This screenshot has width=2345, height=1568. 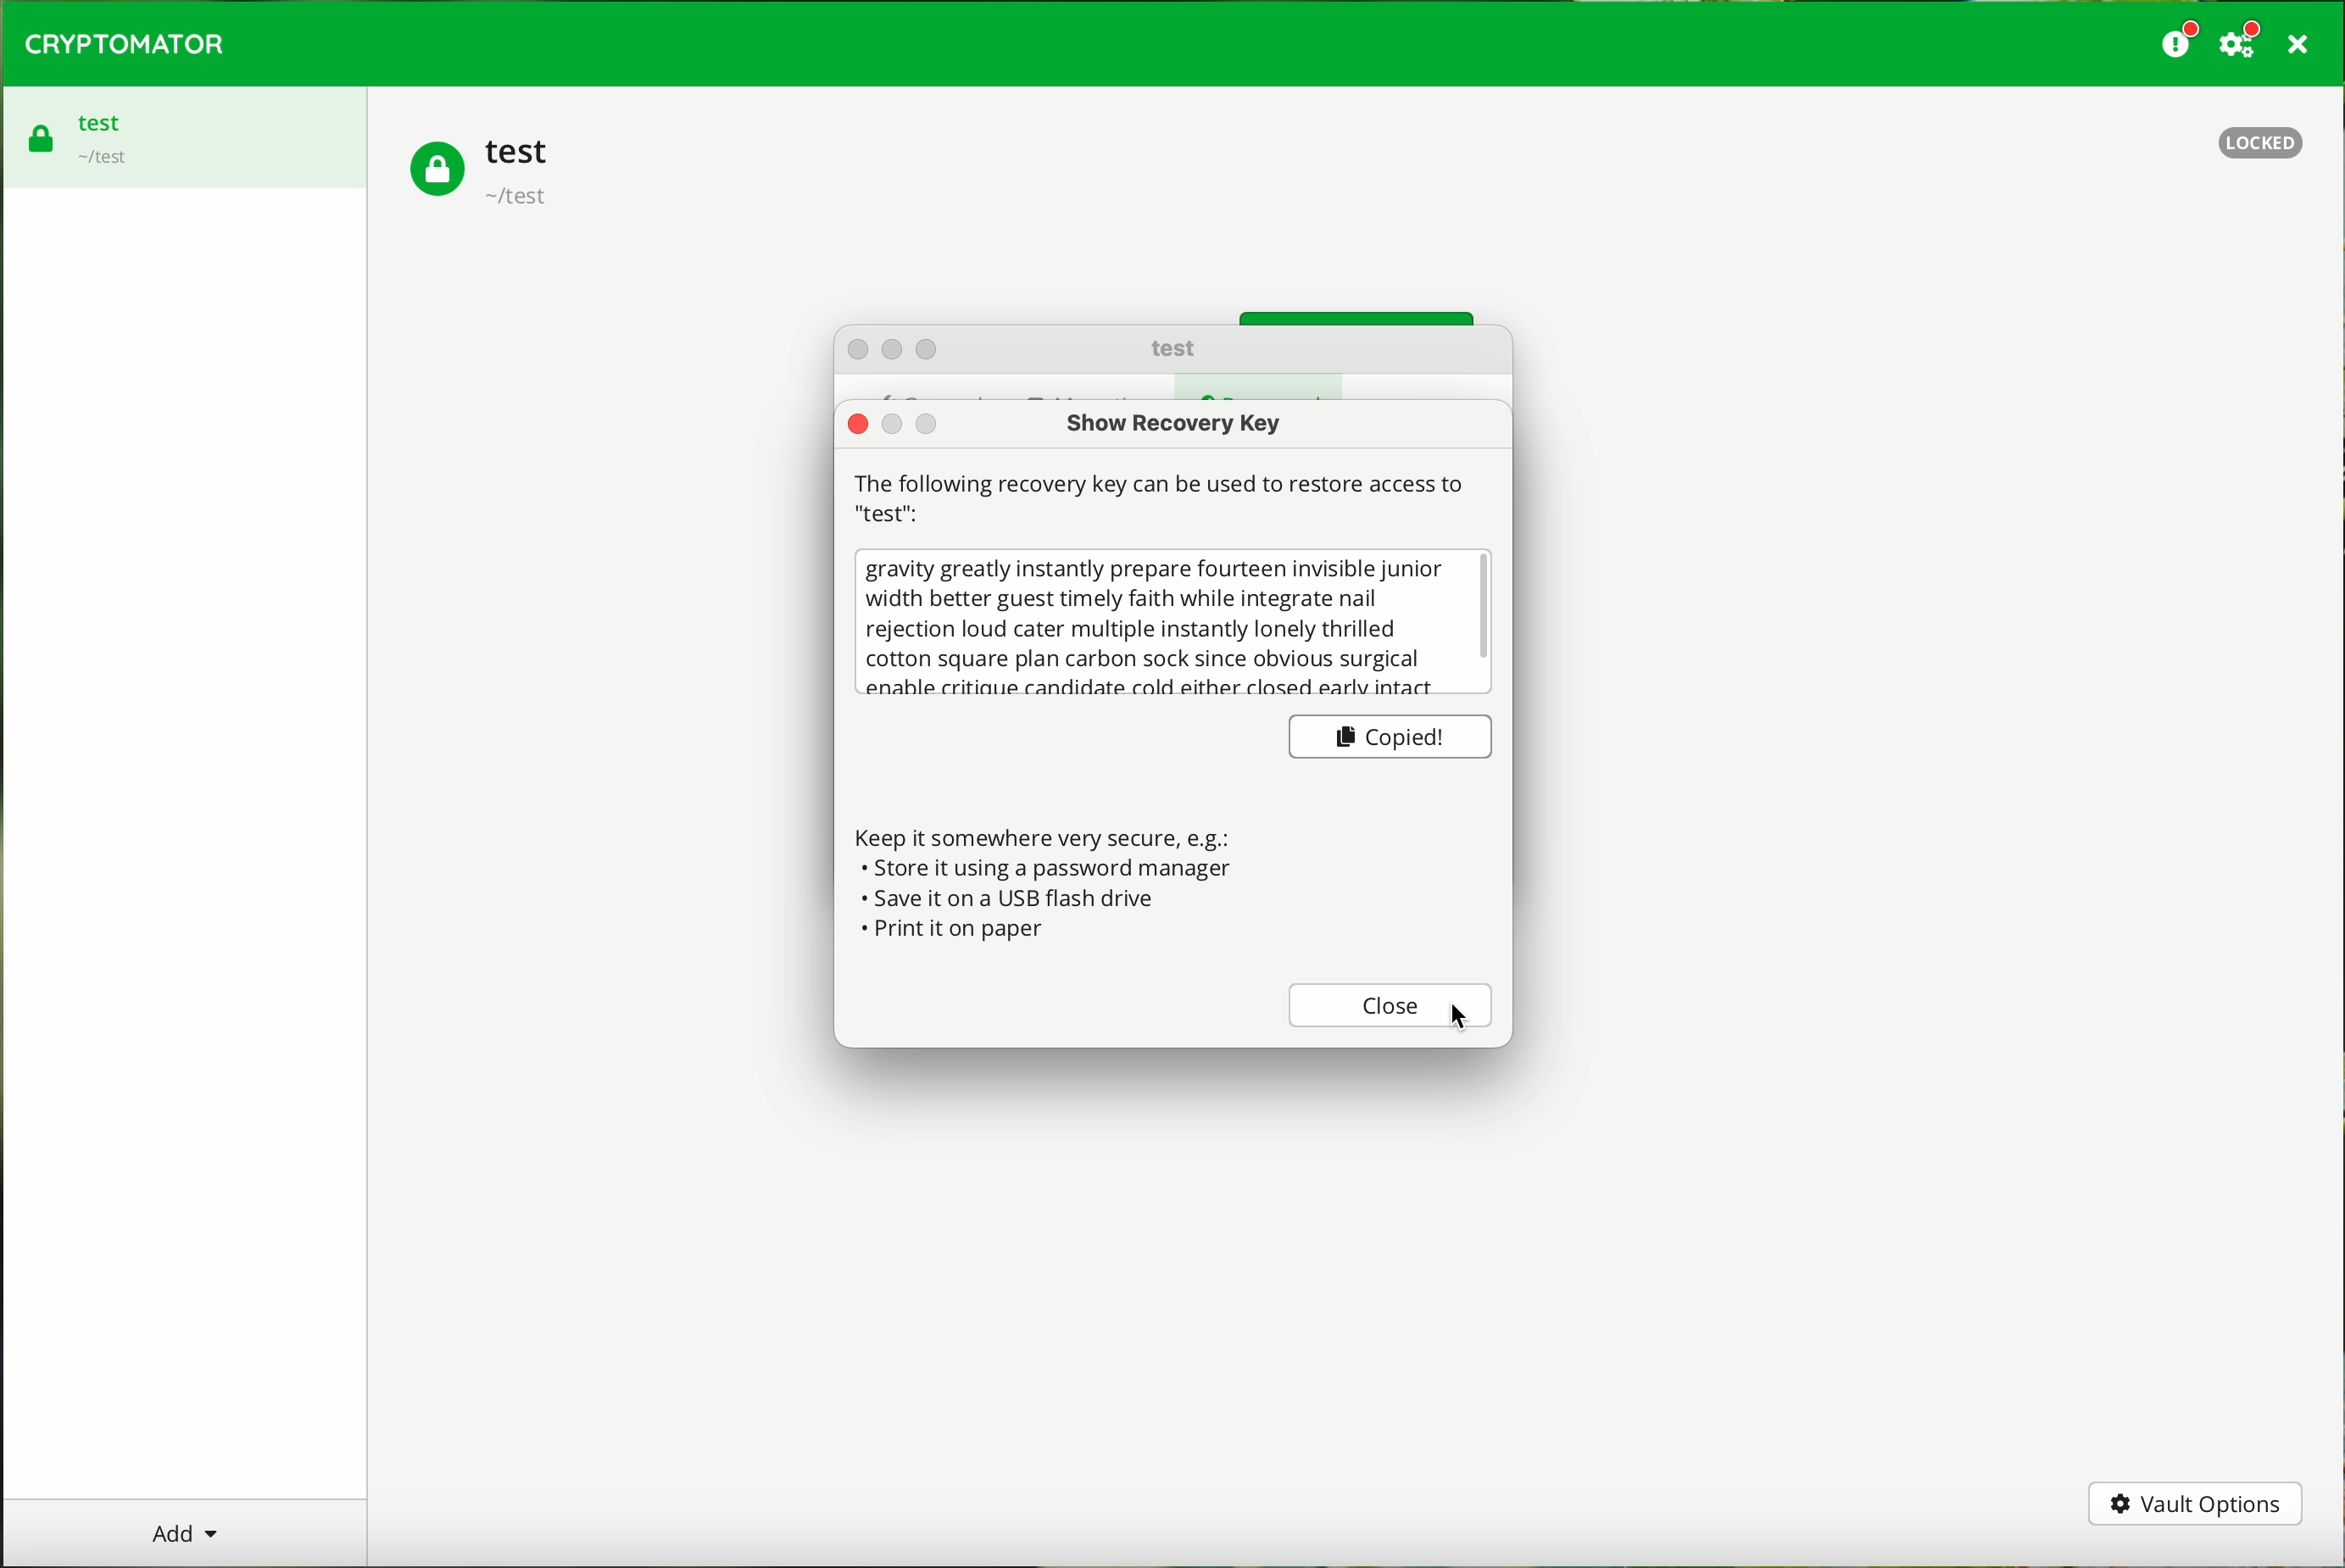 I want to click on close program, so click(x=2304, y=44).